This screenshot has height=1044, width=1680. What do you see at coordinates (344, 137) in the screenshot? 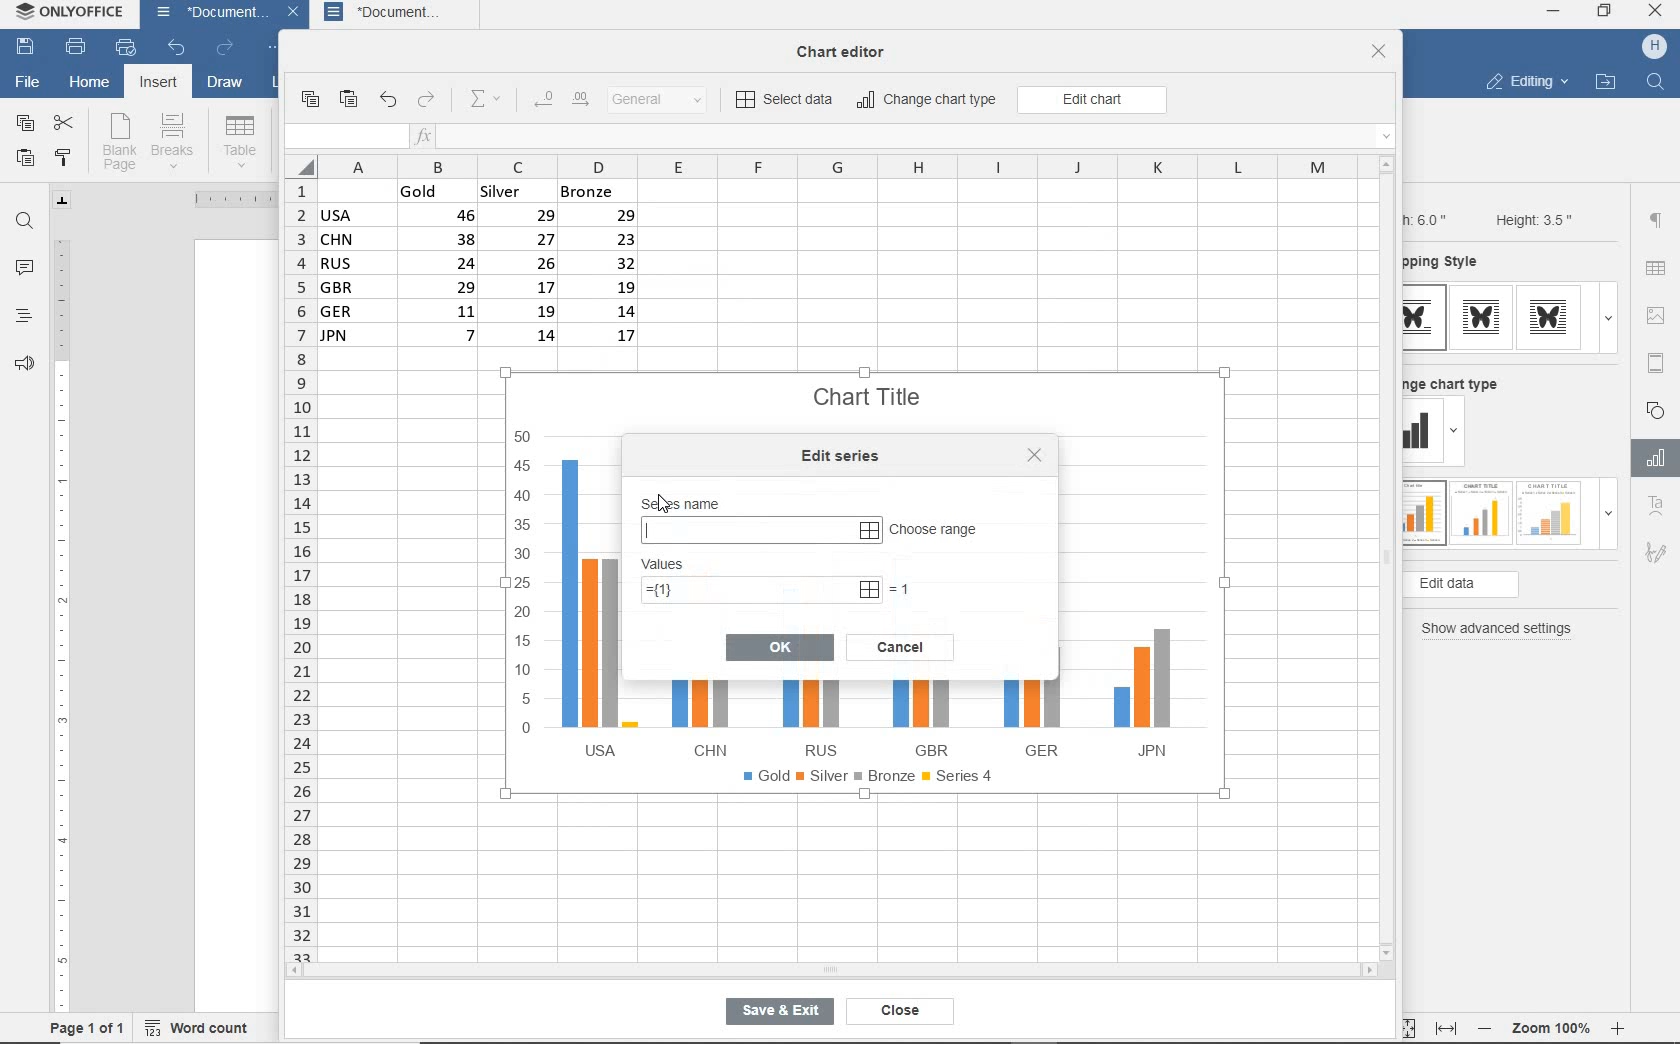
I see `input field` at bounding box center [344, 137].